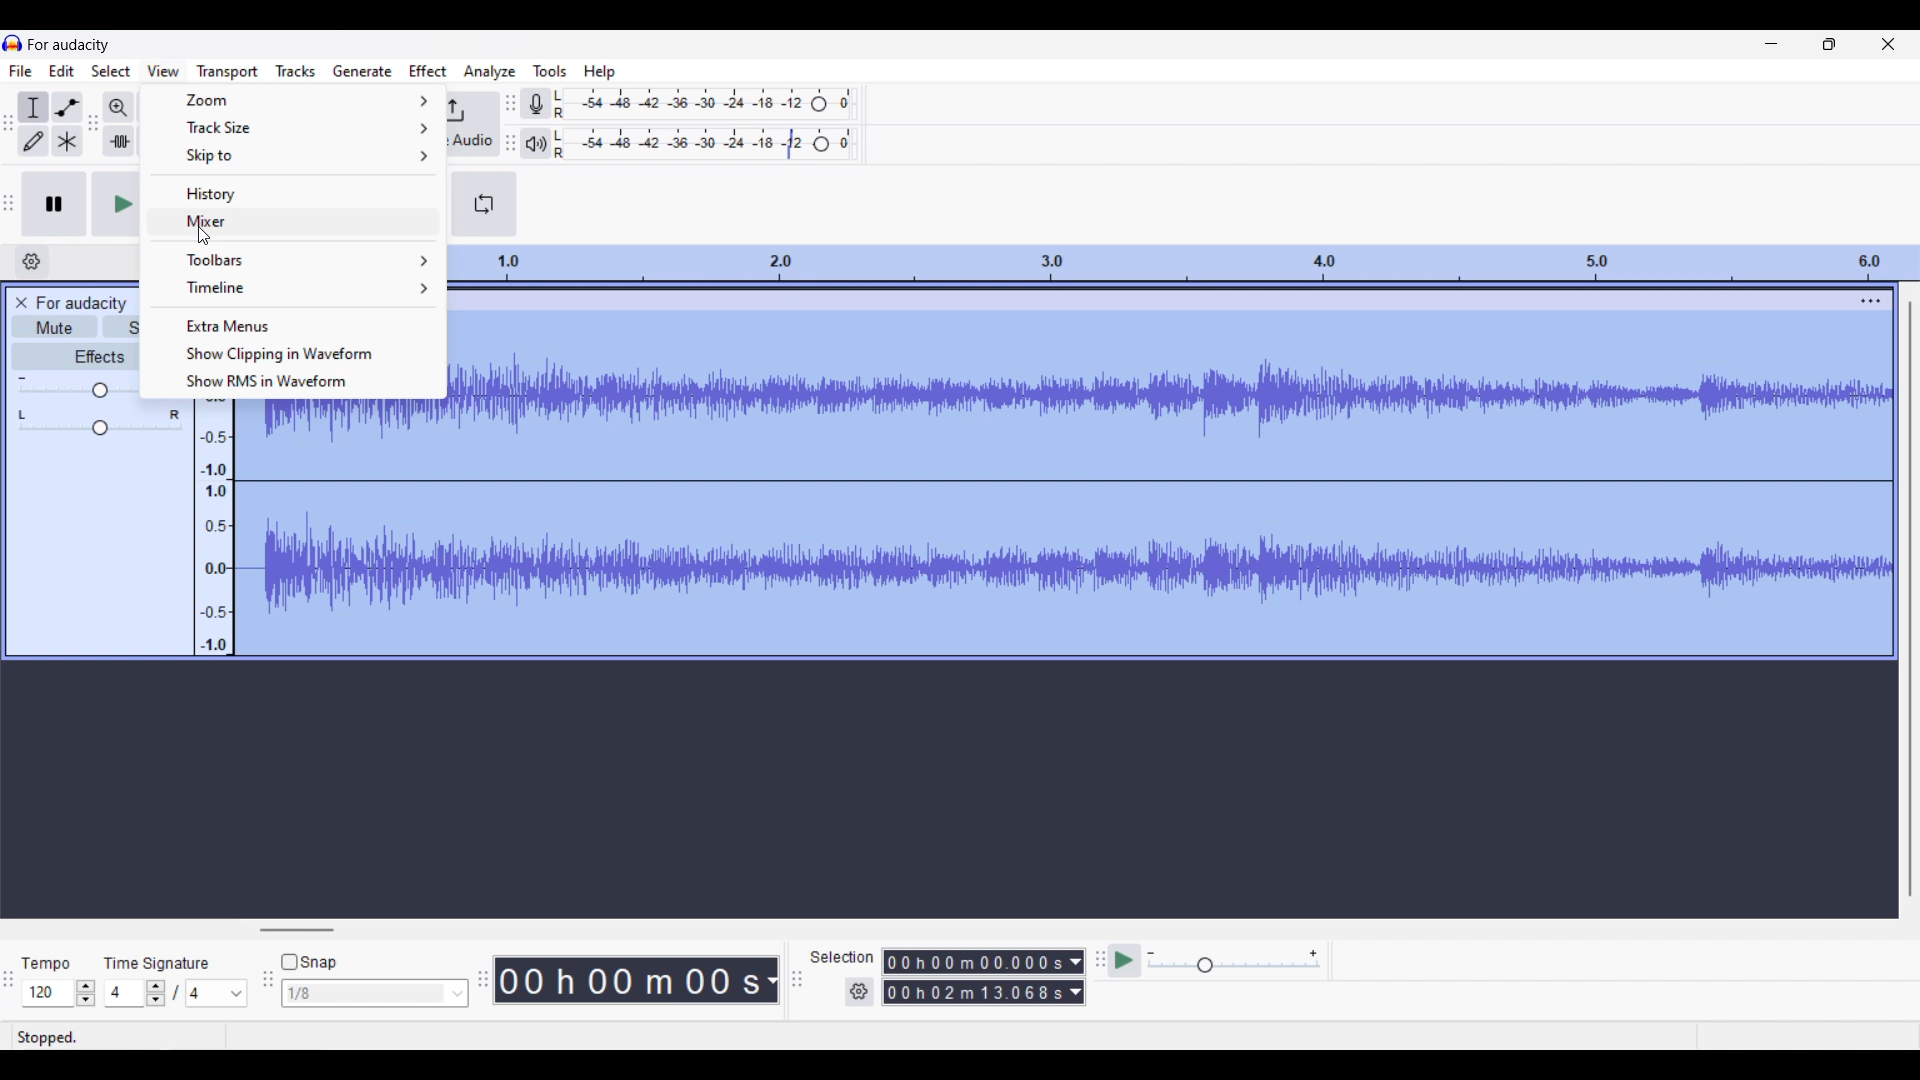 Image resolution: width=1920 pixels, height=1080 pixels. What do you see at coordinates (297, 930) in the screenshot?
I see `Horizontal slide bar` at bounding box center [297, 930].